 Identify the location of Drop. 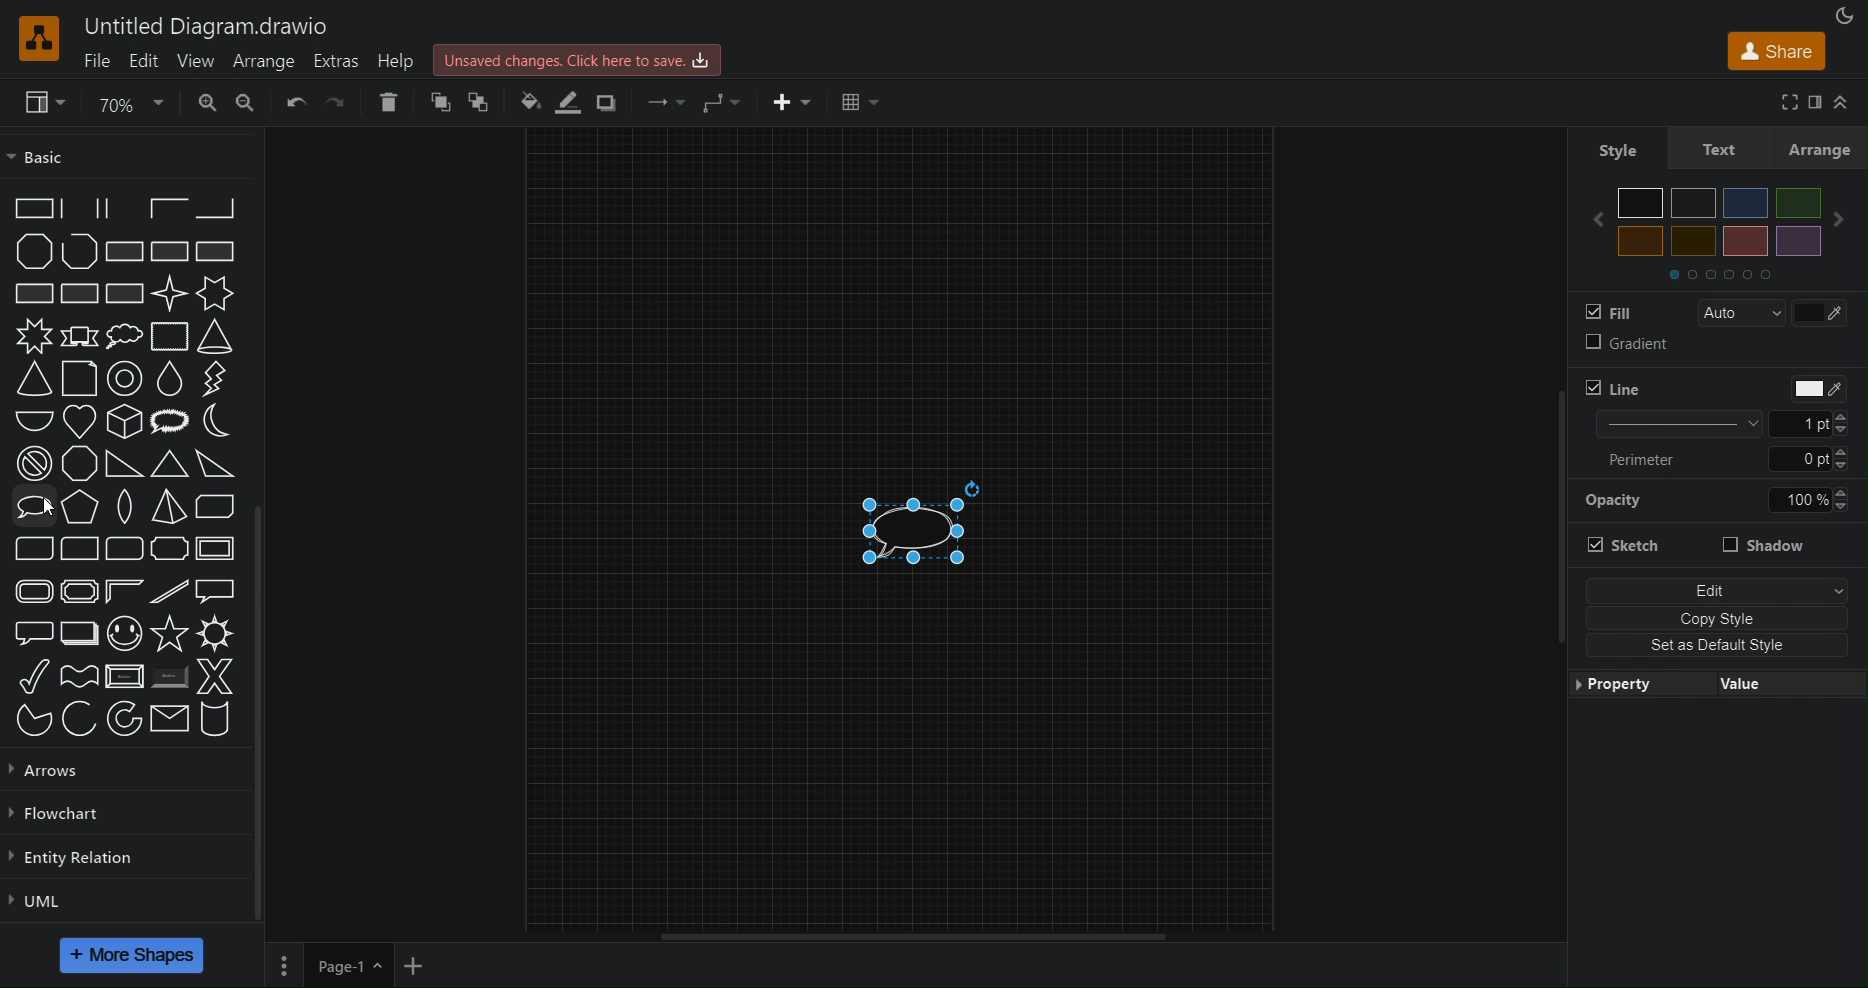
(170, 378).